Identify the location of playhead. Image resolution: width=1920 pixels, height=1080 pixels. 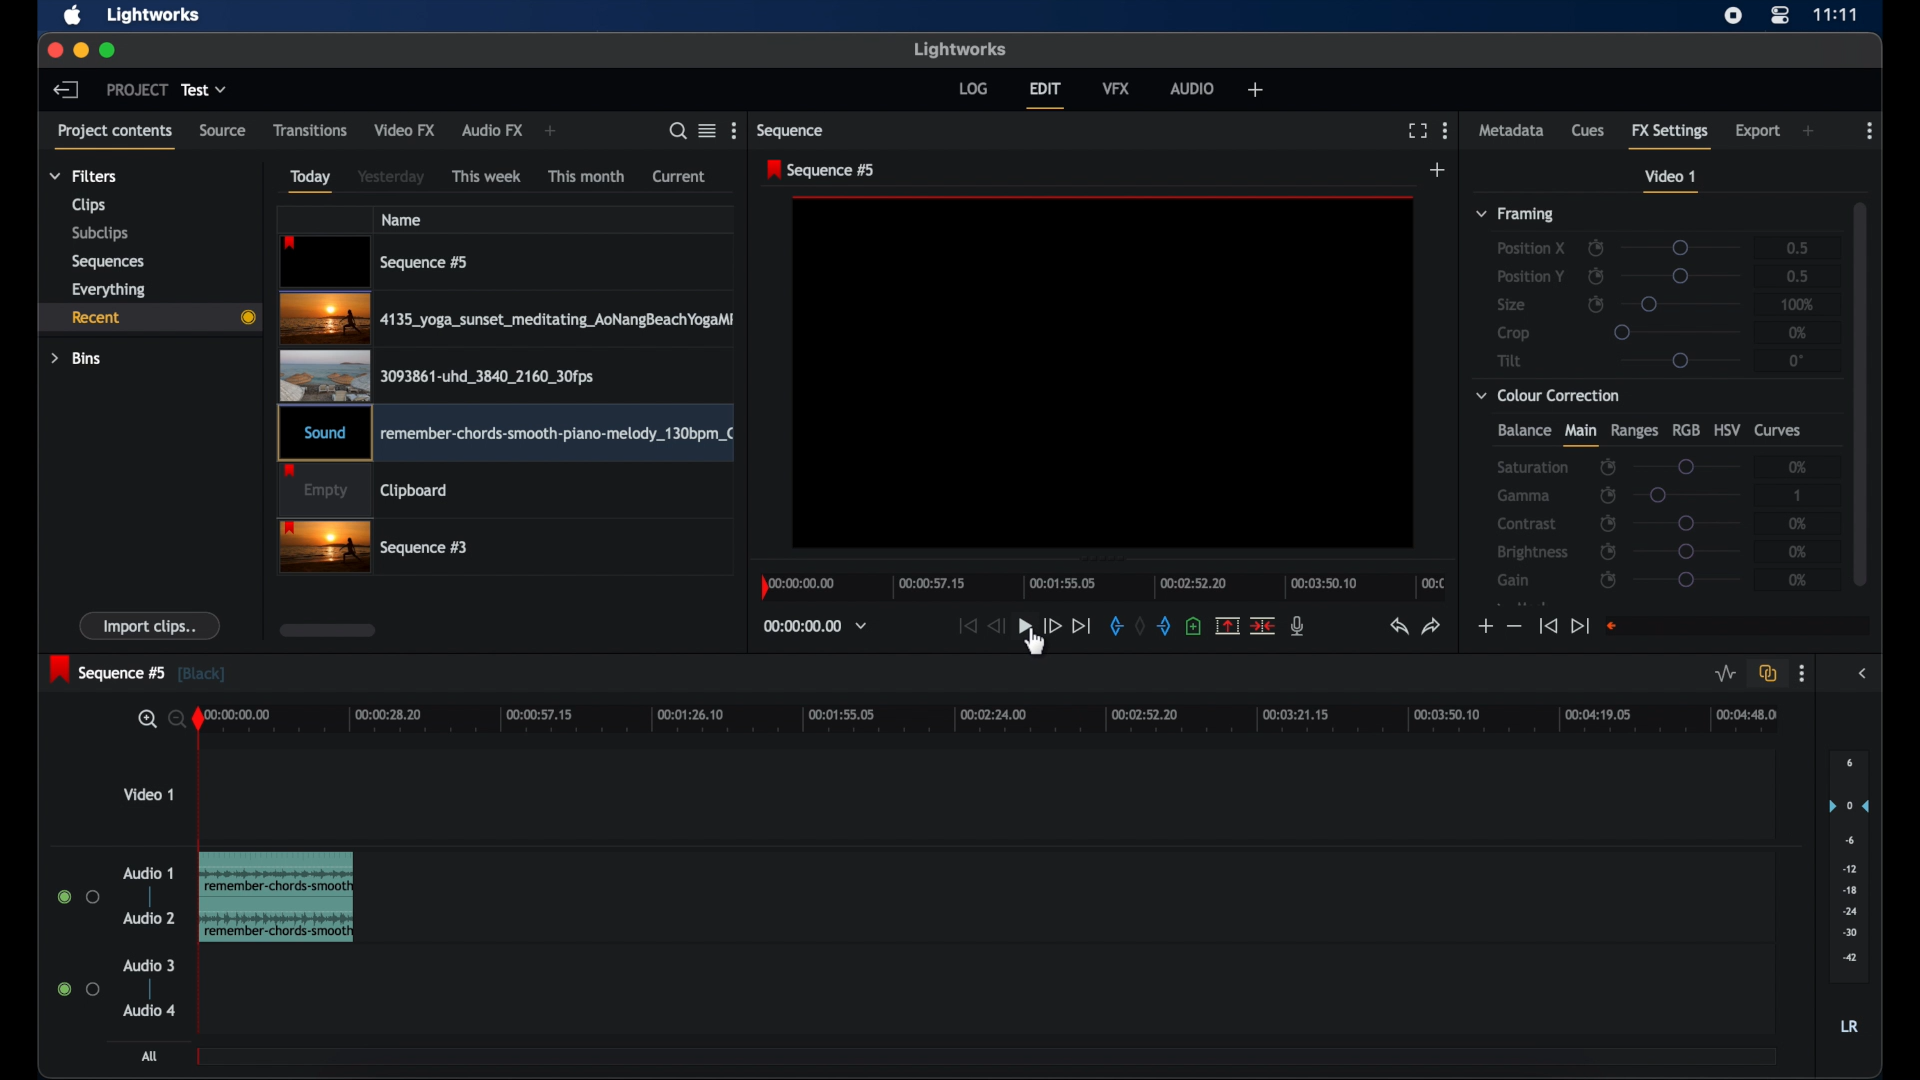
(202, 769).